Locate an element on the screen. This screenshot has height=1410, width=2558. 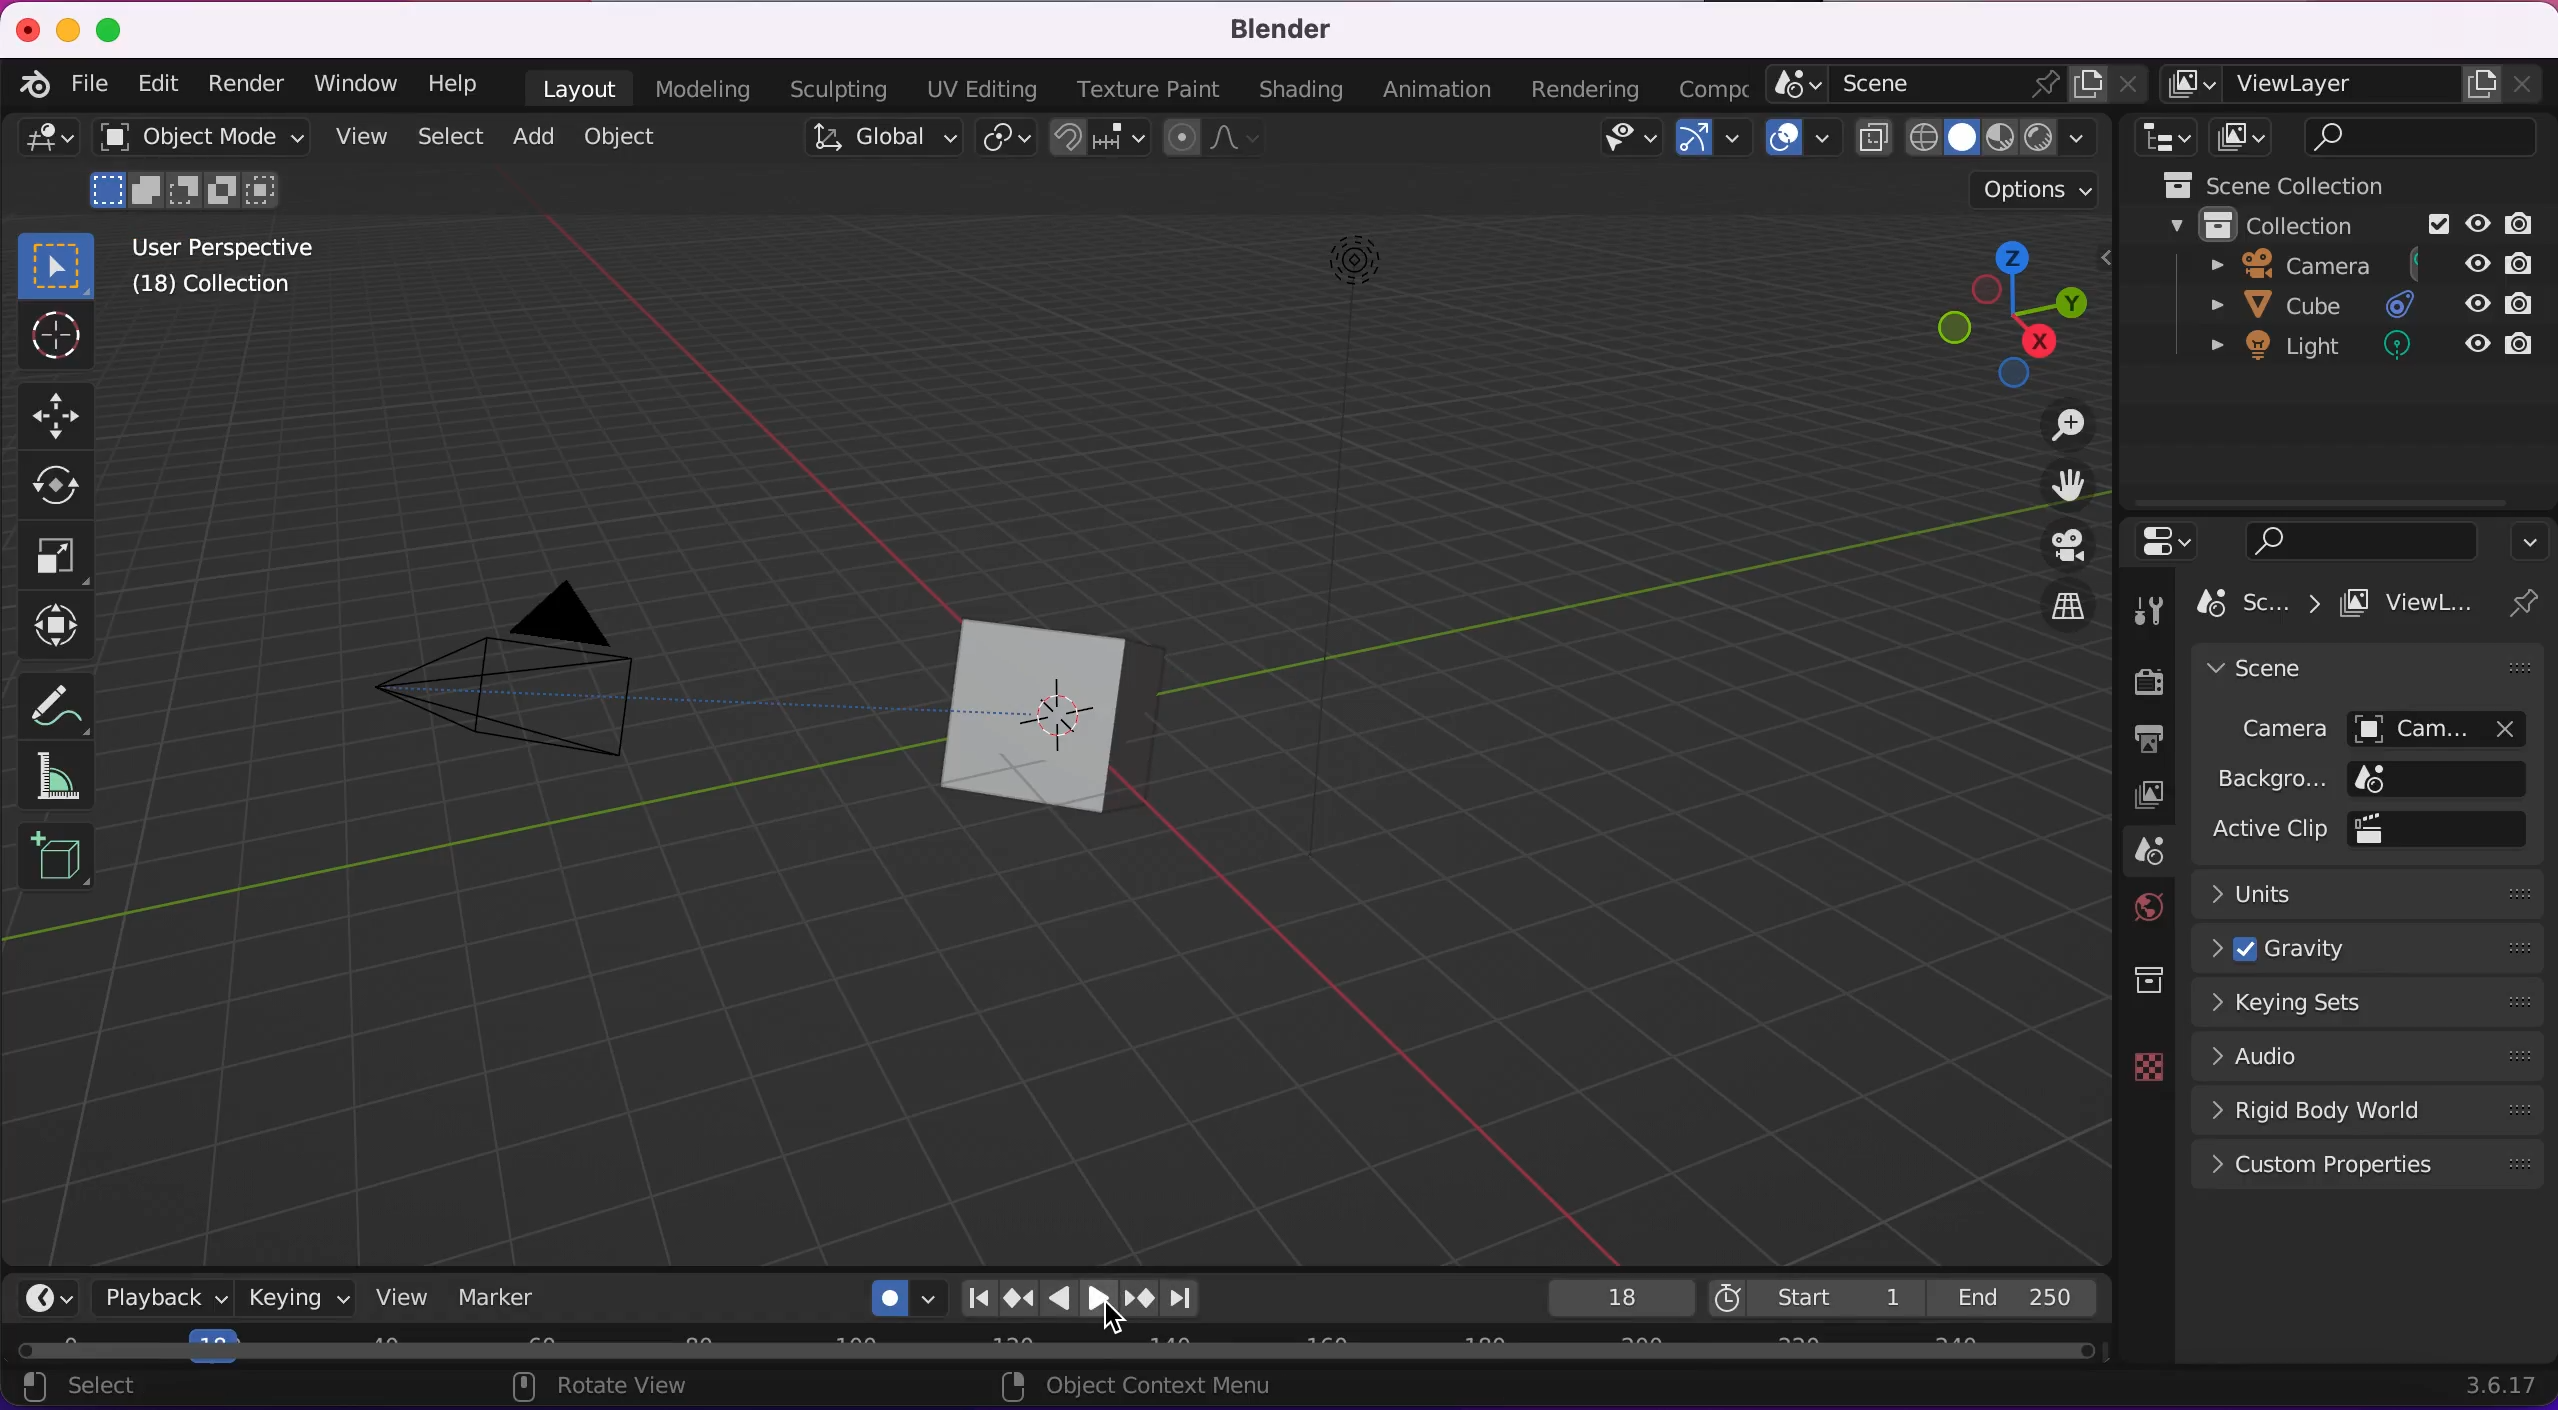
custom properties is located at coordinates (2363, 1167).